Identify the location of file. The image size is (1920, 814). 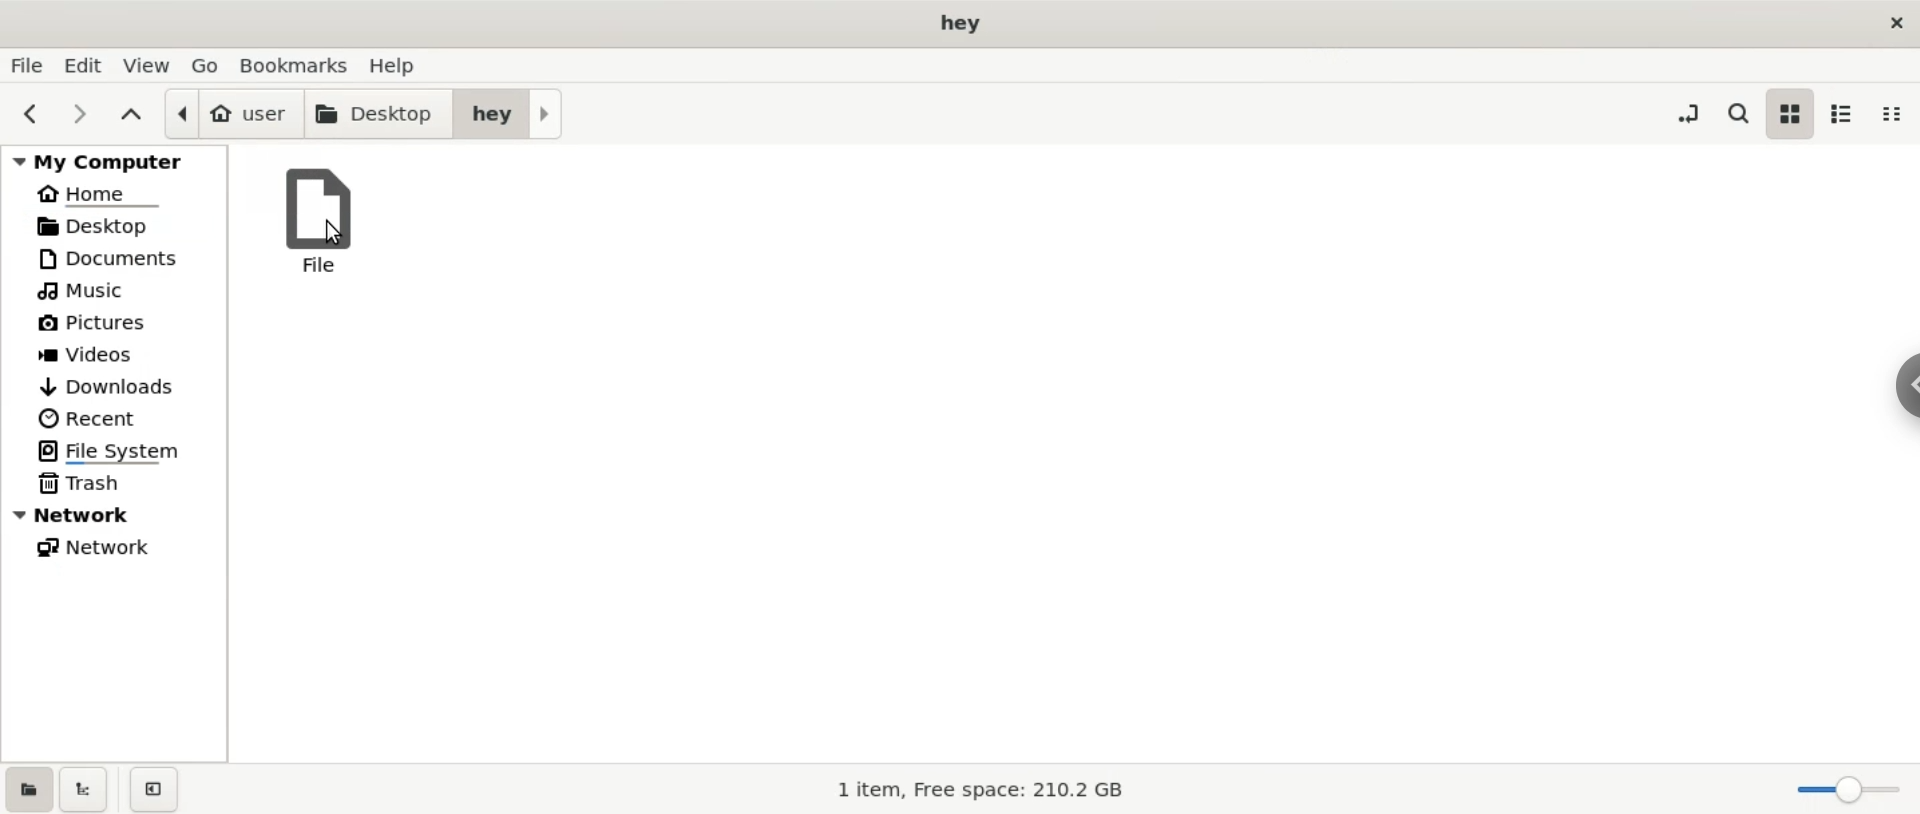
(322, 222).